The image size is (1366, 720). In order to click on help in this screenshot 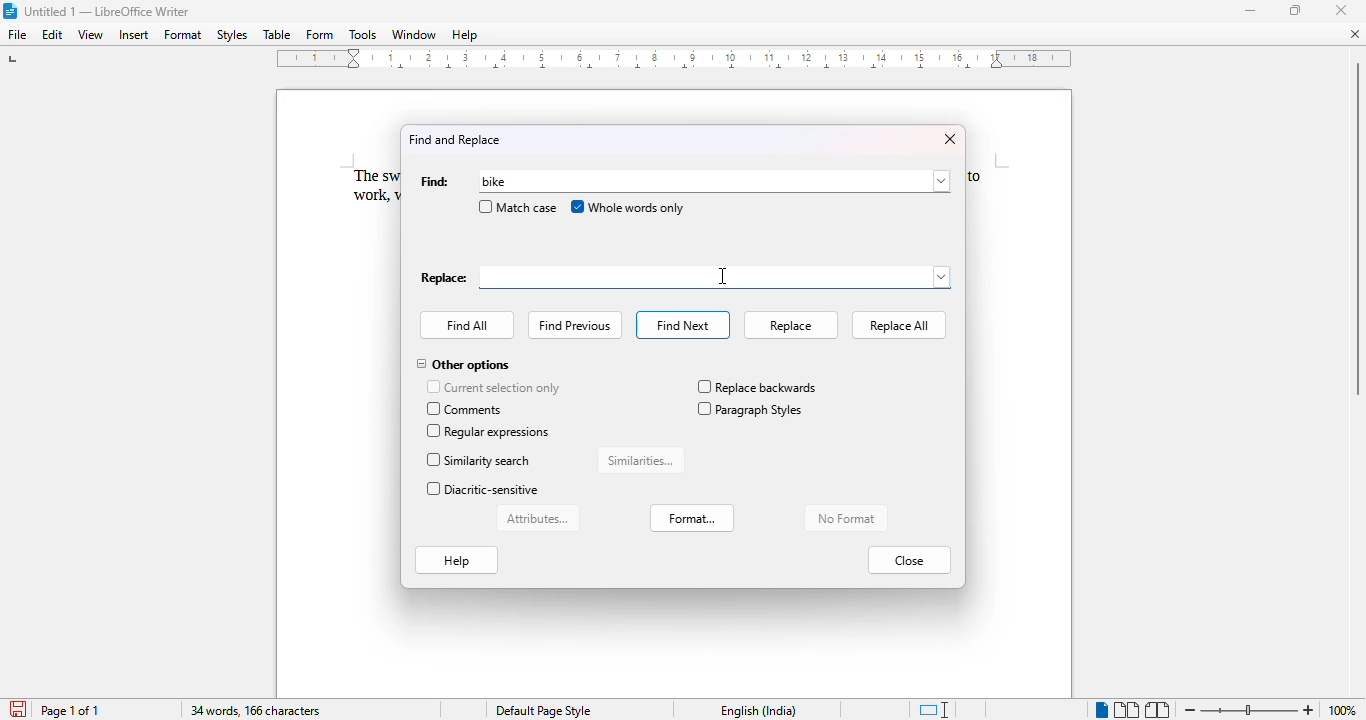, I will do `click(464, 35)`.